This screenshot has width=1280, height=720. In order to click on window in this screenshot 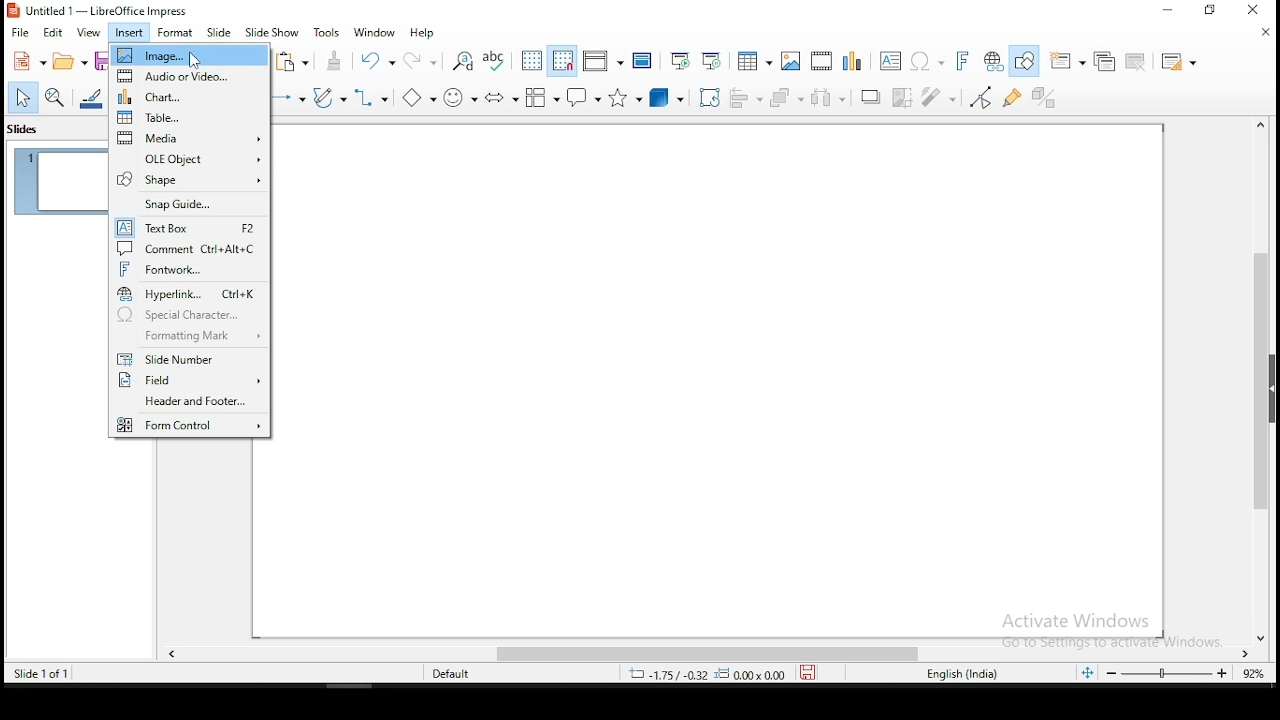, I will do `click(375, 32)`.